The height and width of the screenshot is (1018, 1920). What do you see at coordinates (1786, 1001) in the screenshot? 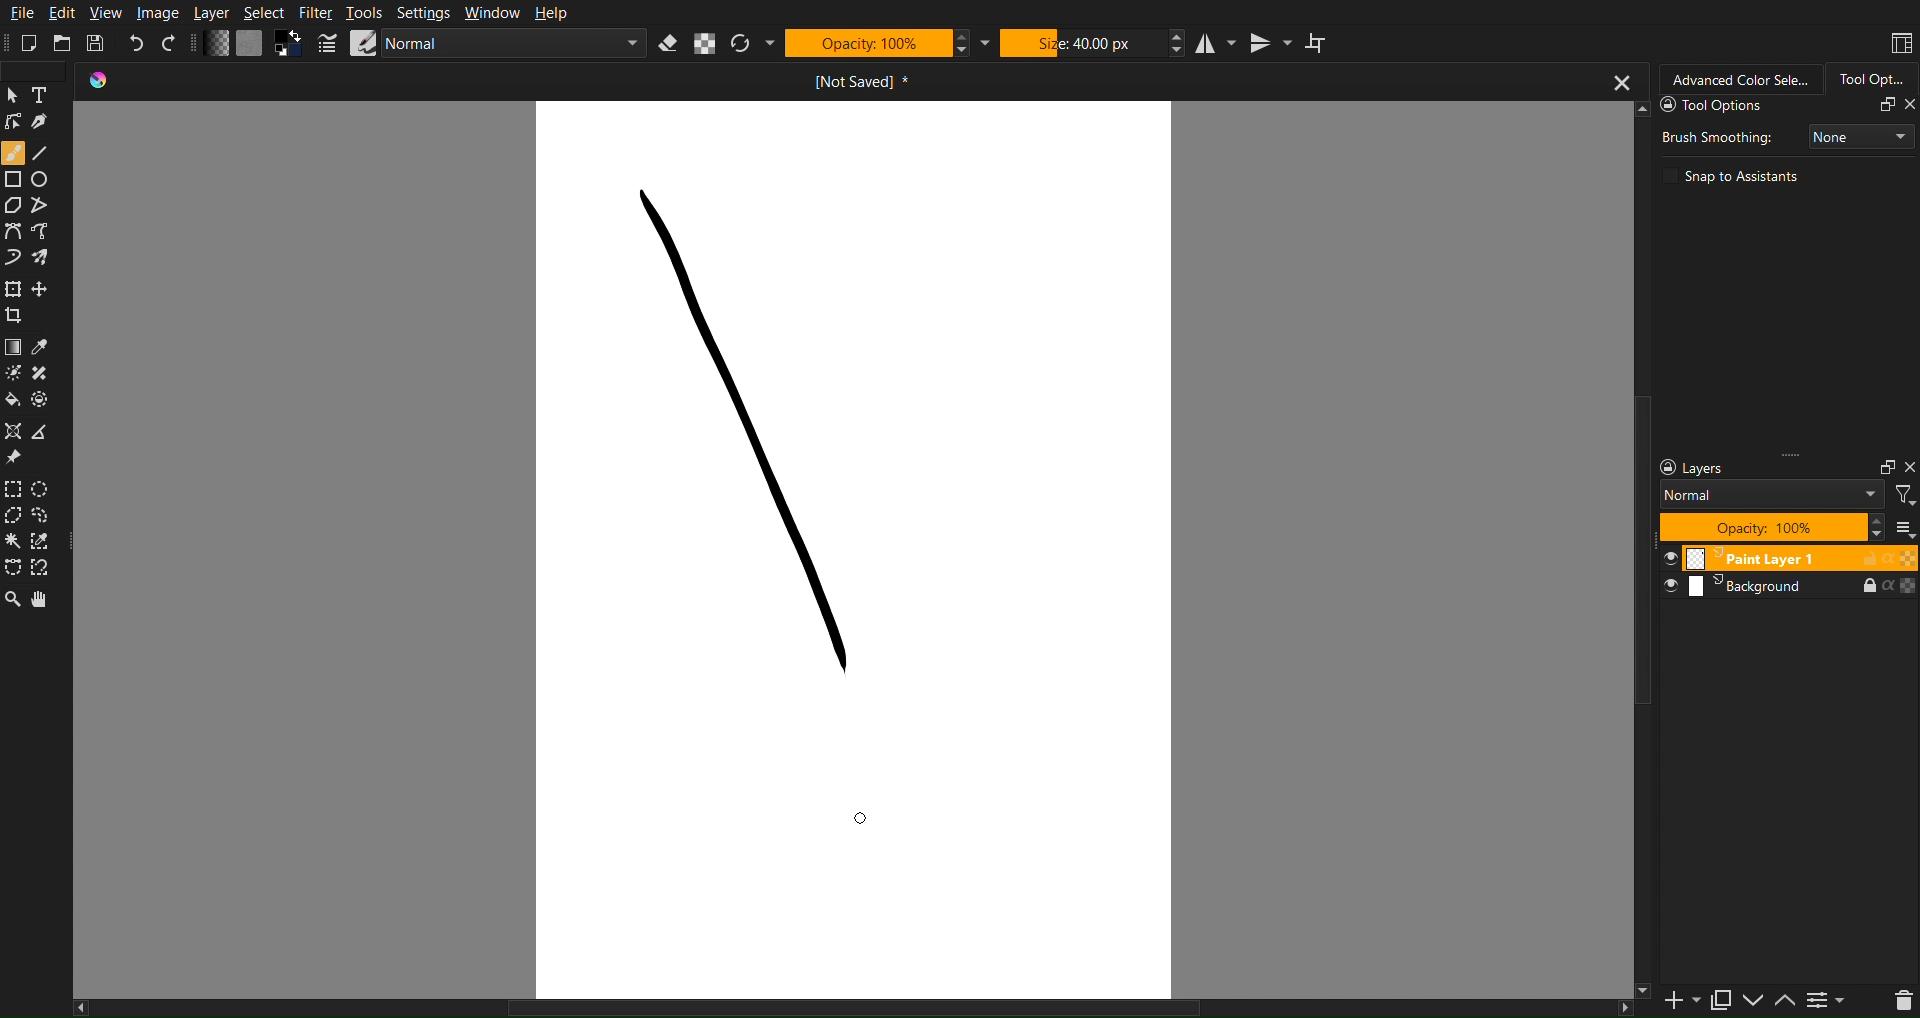
I see `Up` at bounding box center [1786, 1001].